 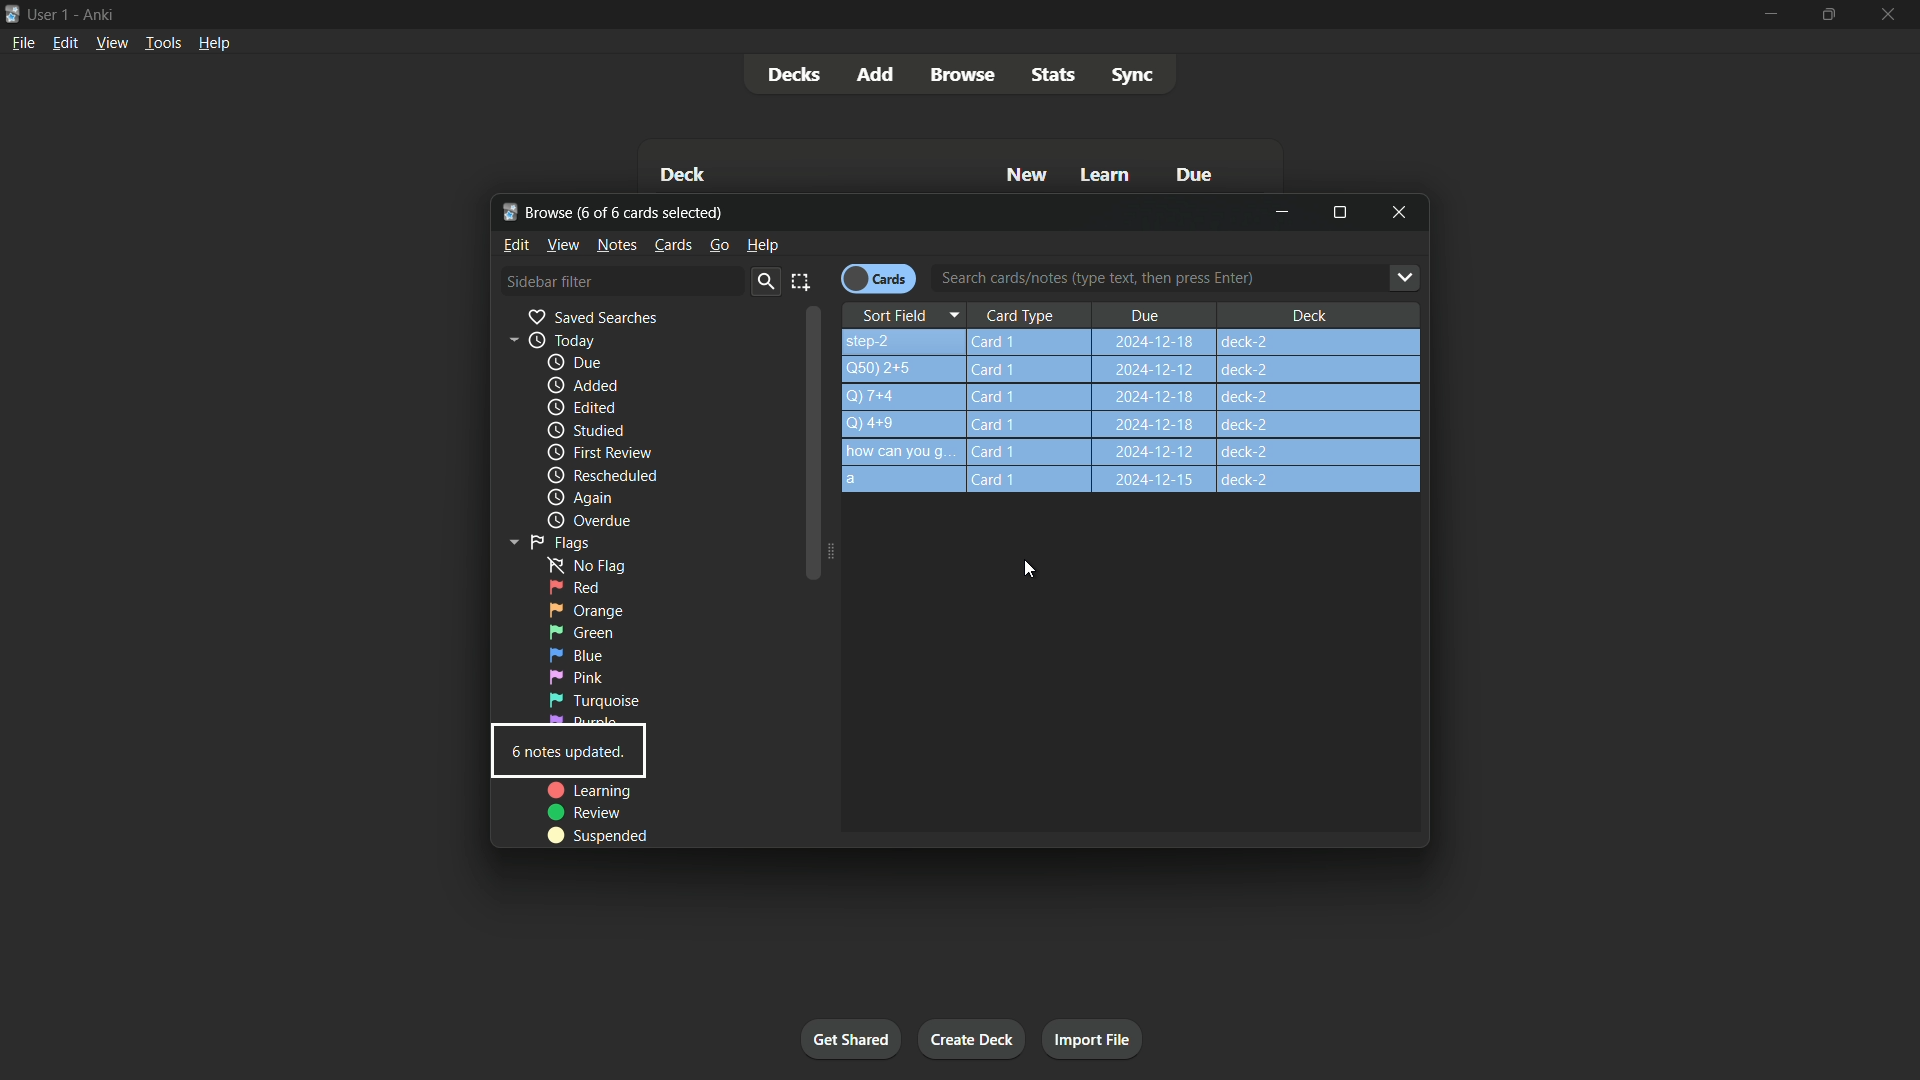 What do you see at coordinates (587, 521) in the screenshot?
I see `Overdue` at bounding box center [587, 521].